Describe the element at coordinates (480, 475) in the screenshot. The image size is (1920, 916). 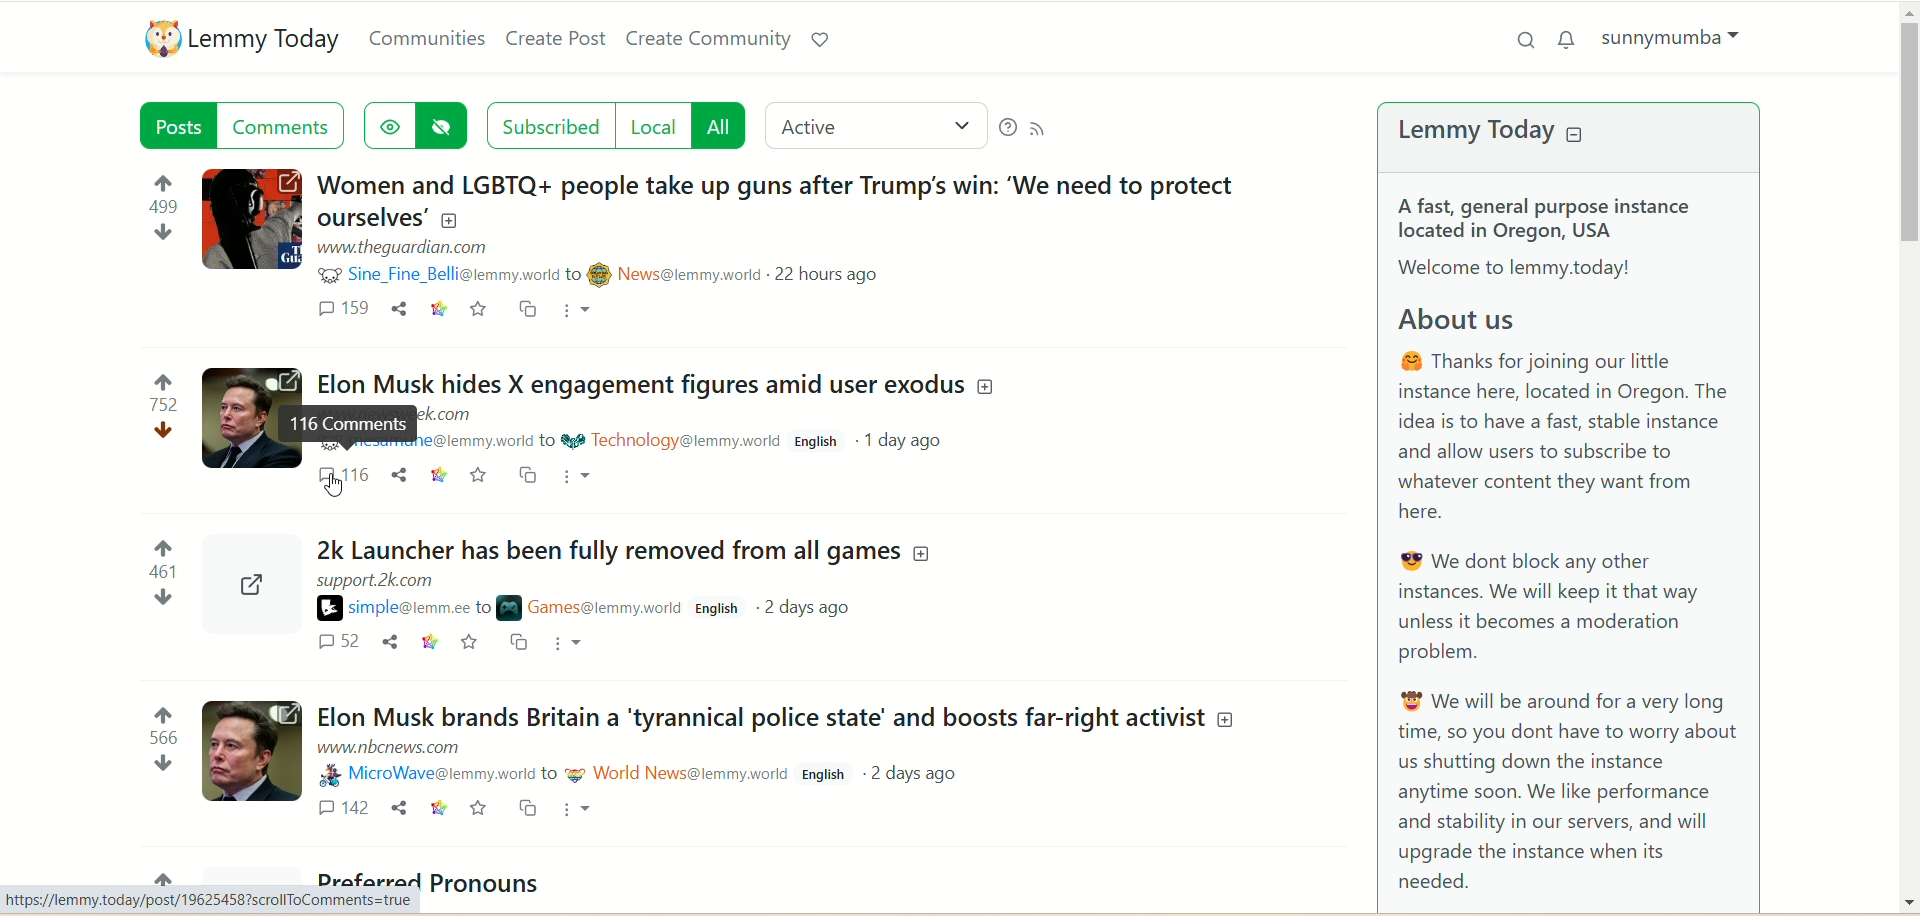
I see `save` at that location.